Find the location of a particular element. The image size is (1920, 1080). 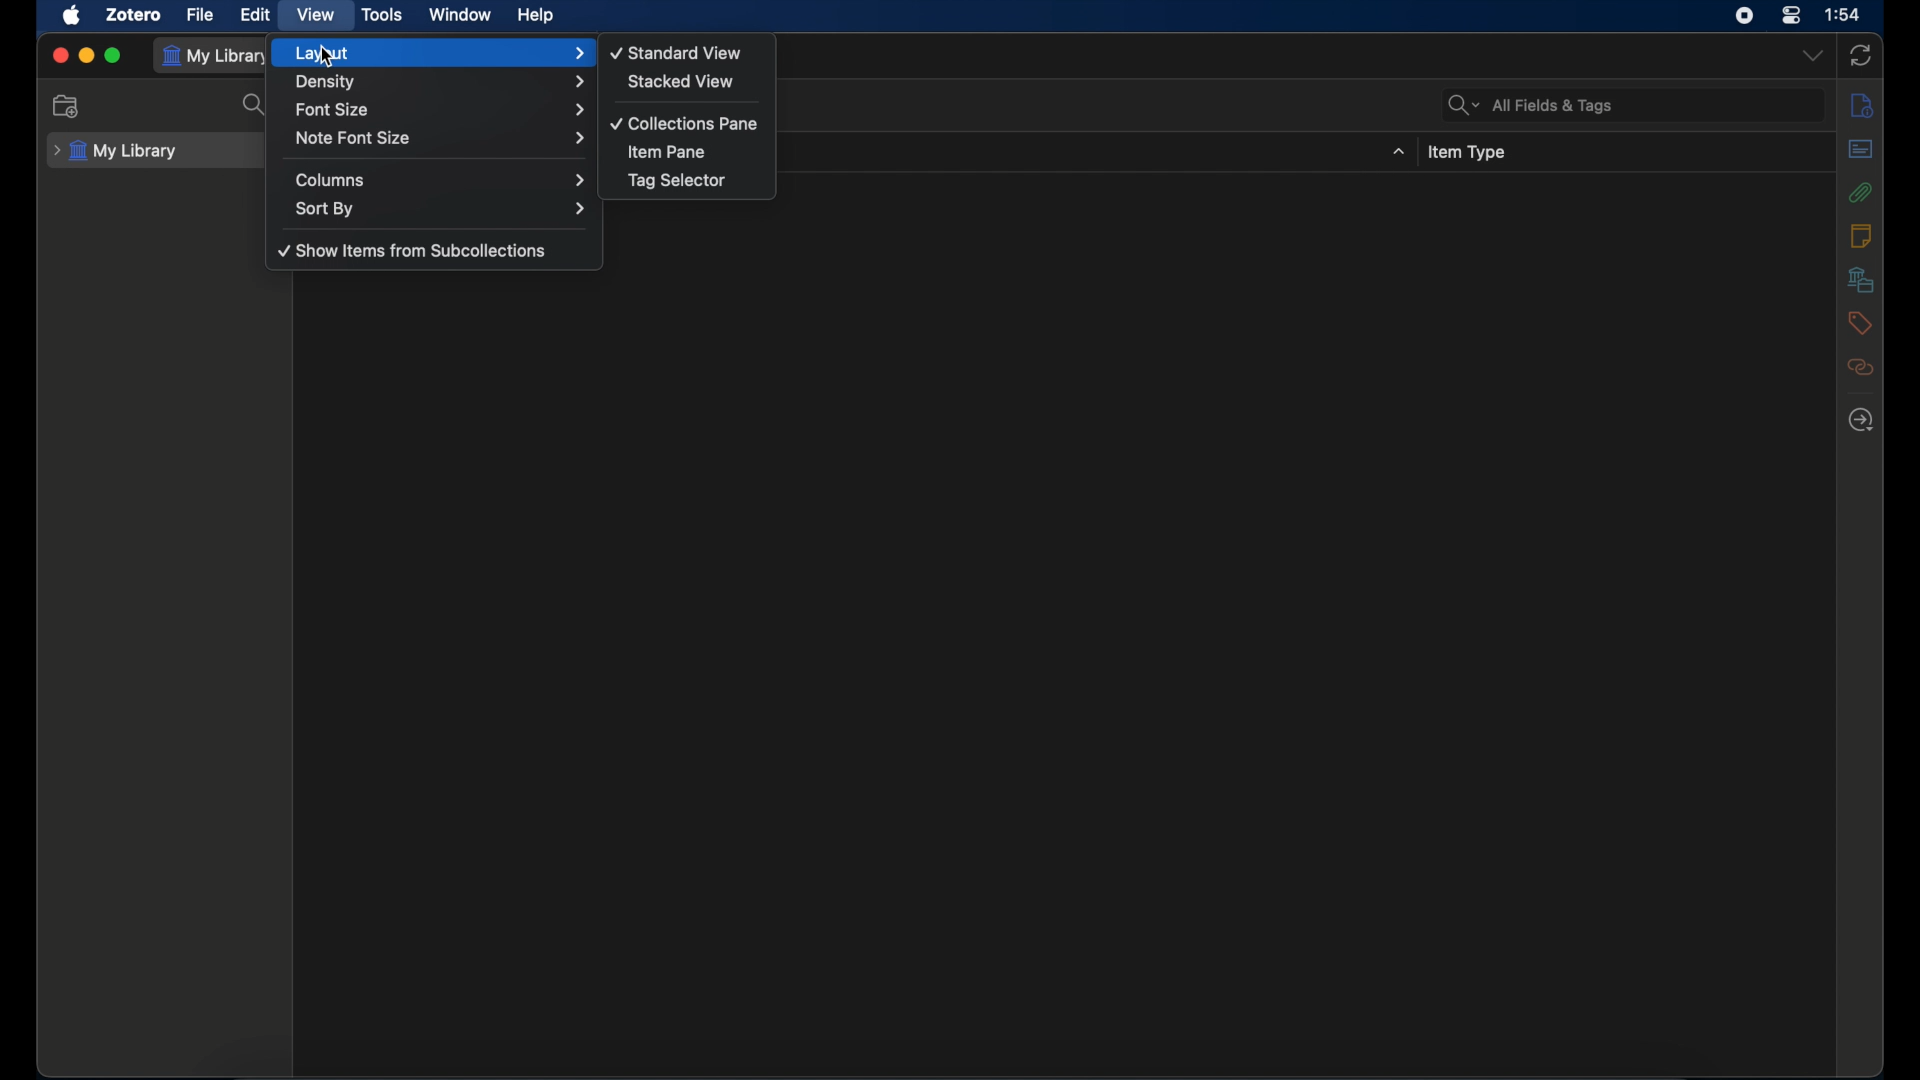

dropdown is located at coordinates (1399, 151).